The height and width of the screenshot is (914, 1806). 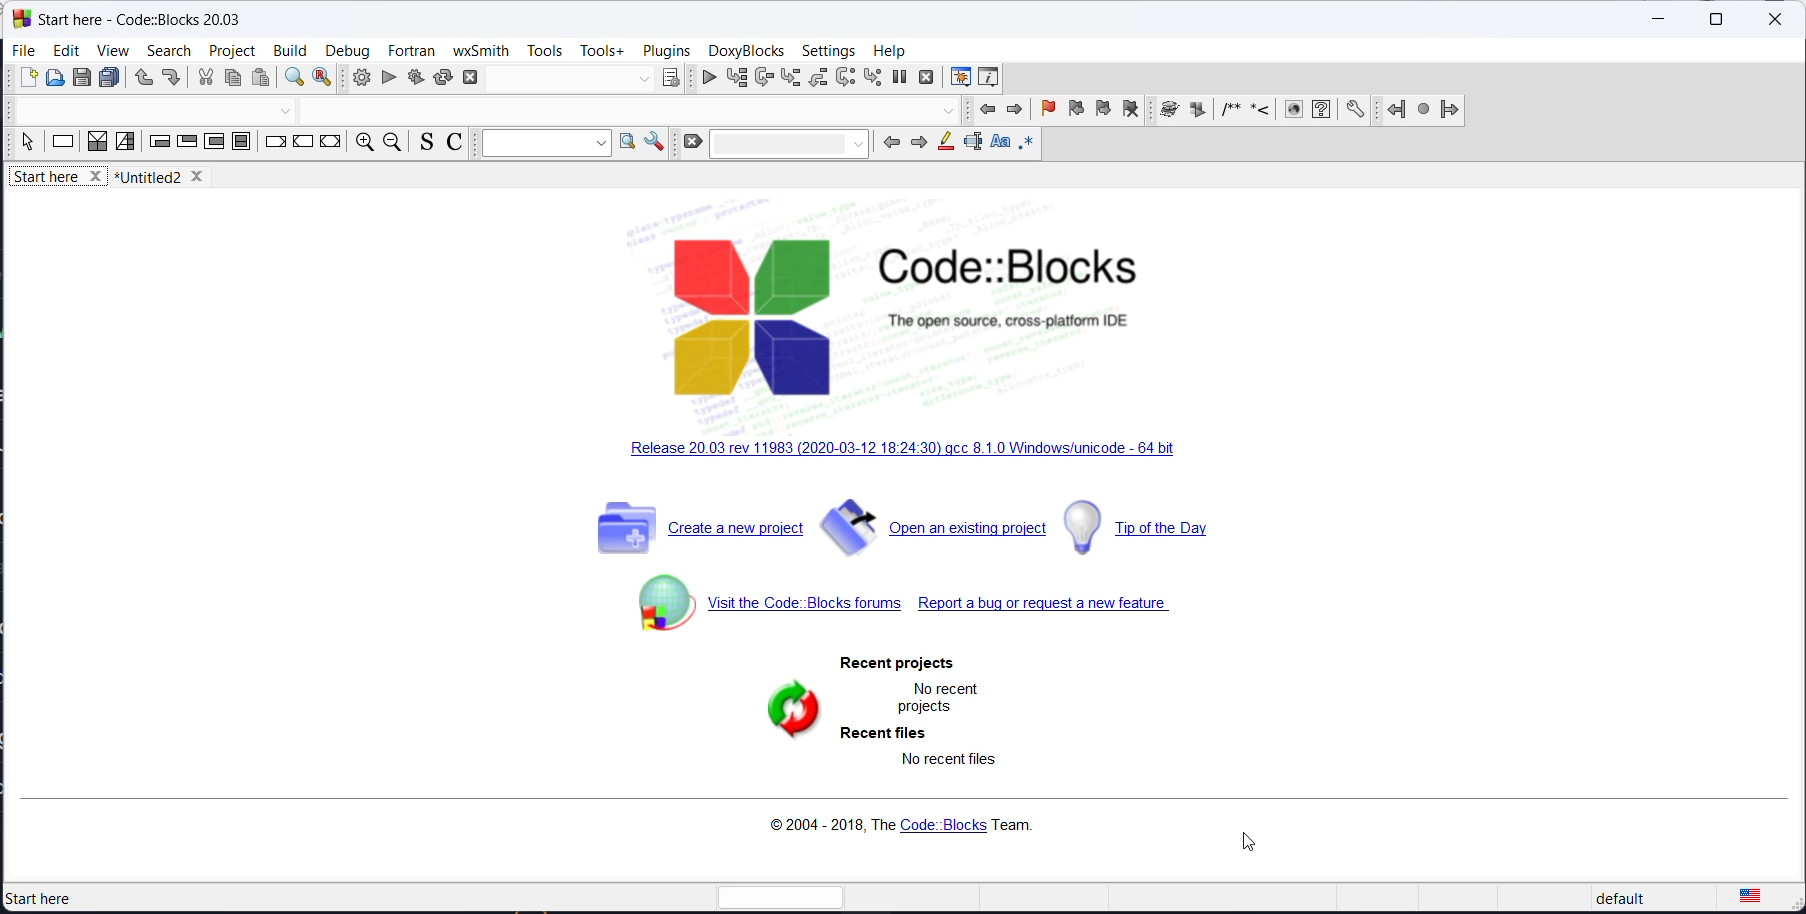 I want to click on recent projects, so click(x=901, y=663).